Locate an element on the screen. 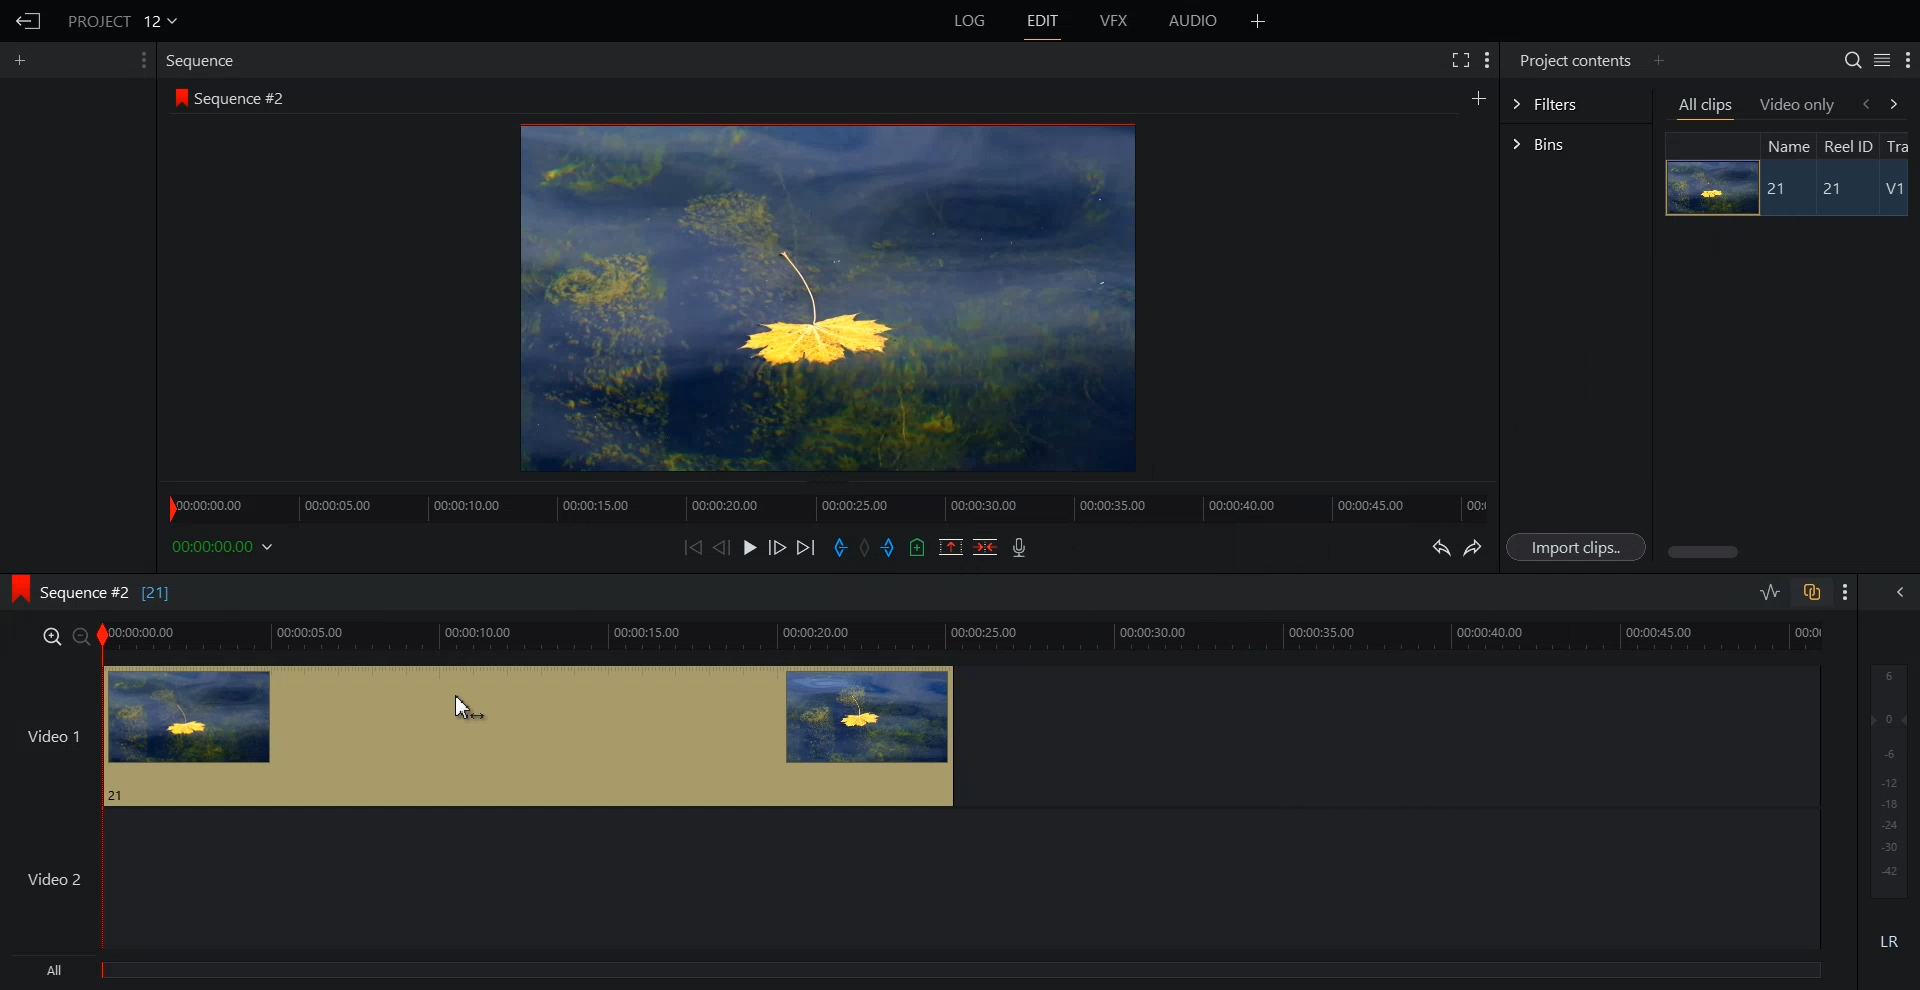 Image resolution: width=1920 pixels, height=990 pixels. LR is located at coordinates (1890, 938).